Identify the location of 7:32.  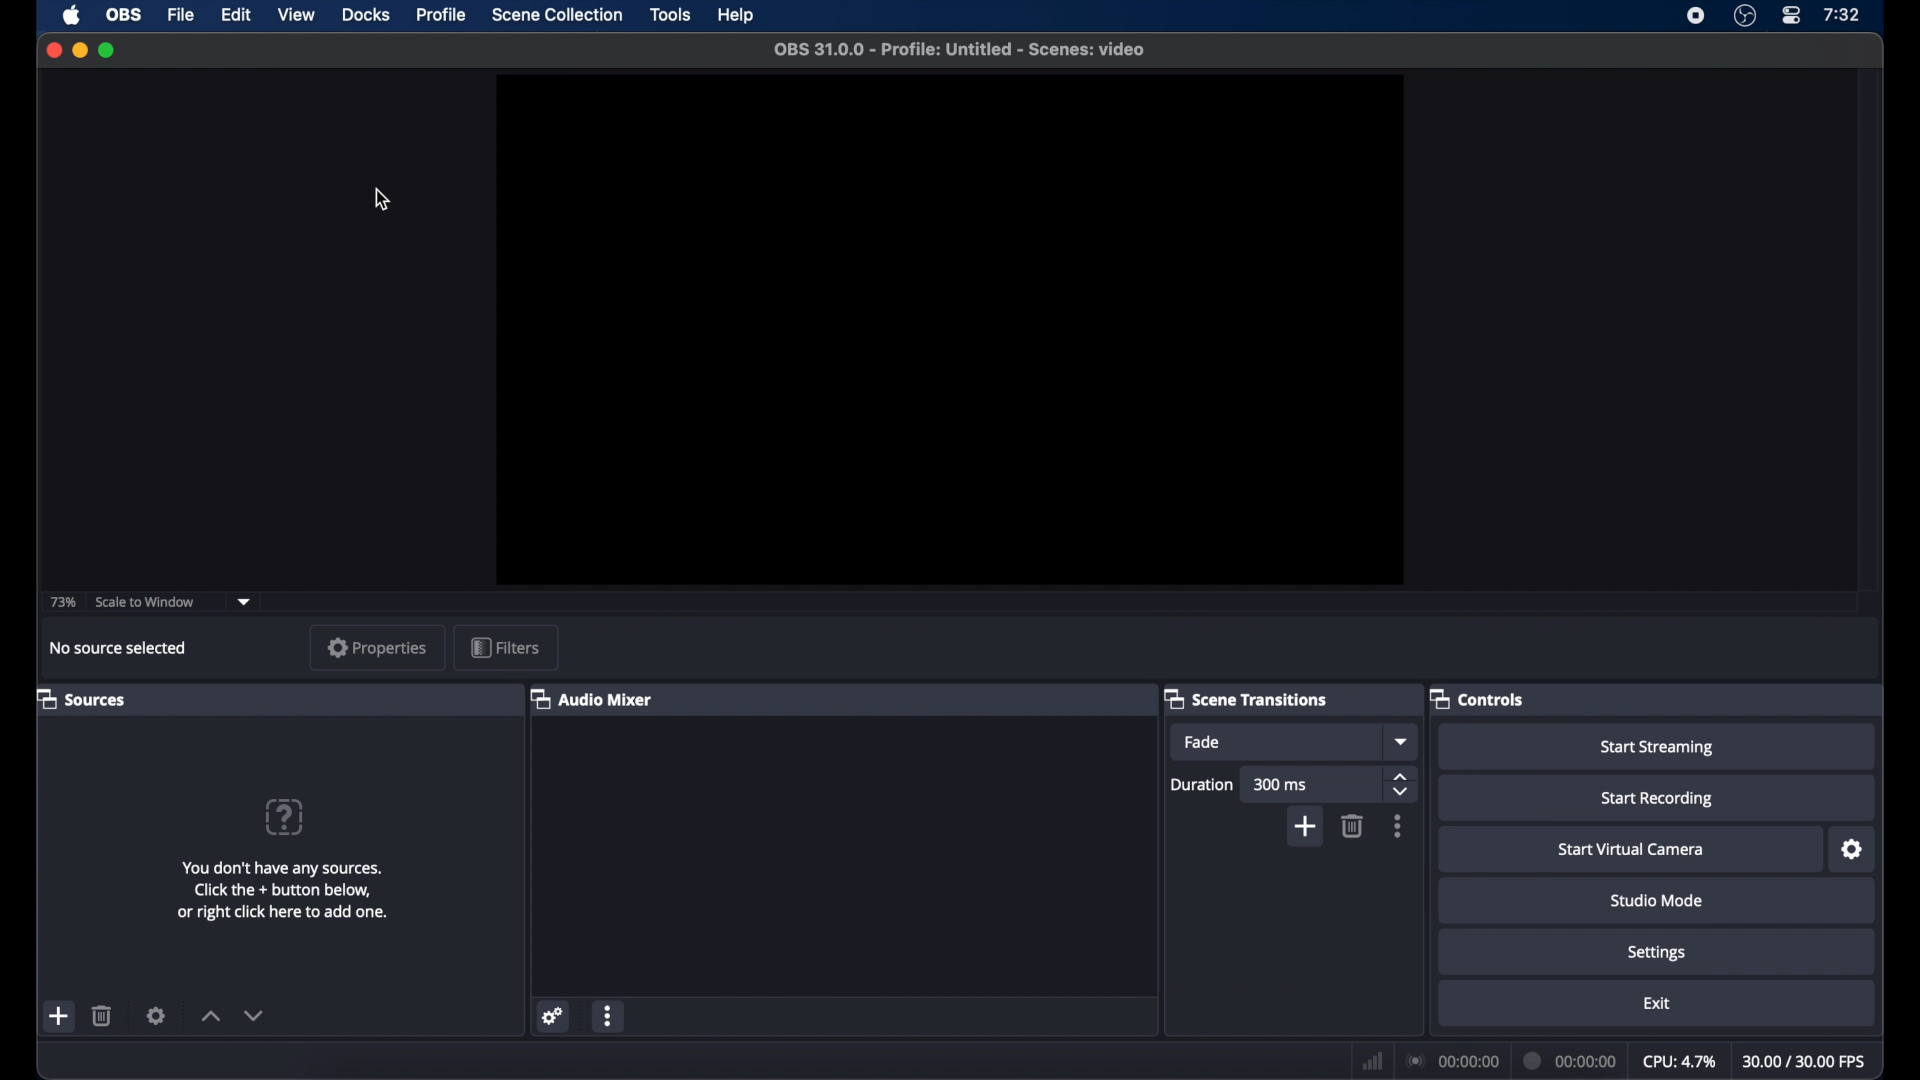
(1842, 15).